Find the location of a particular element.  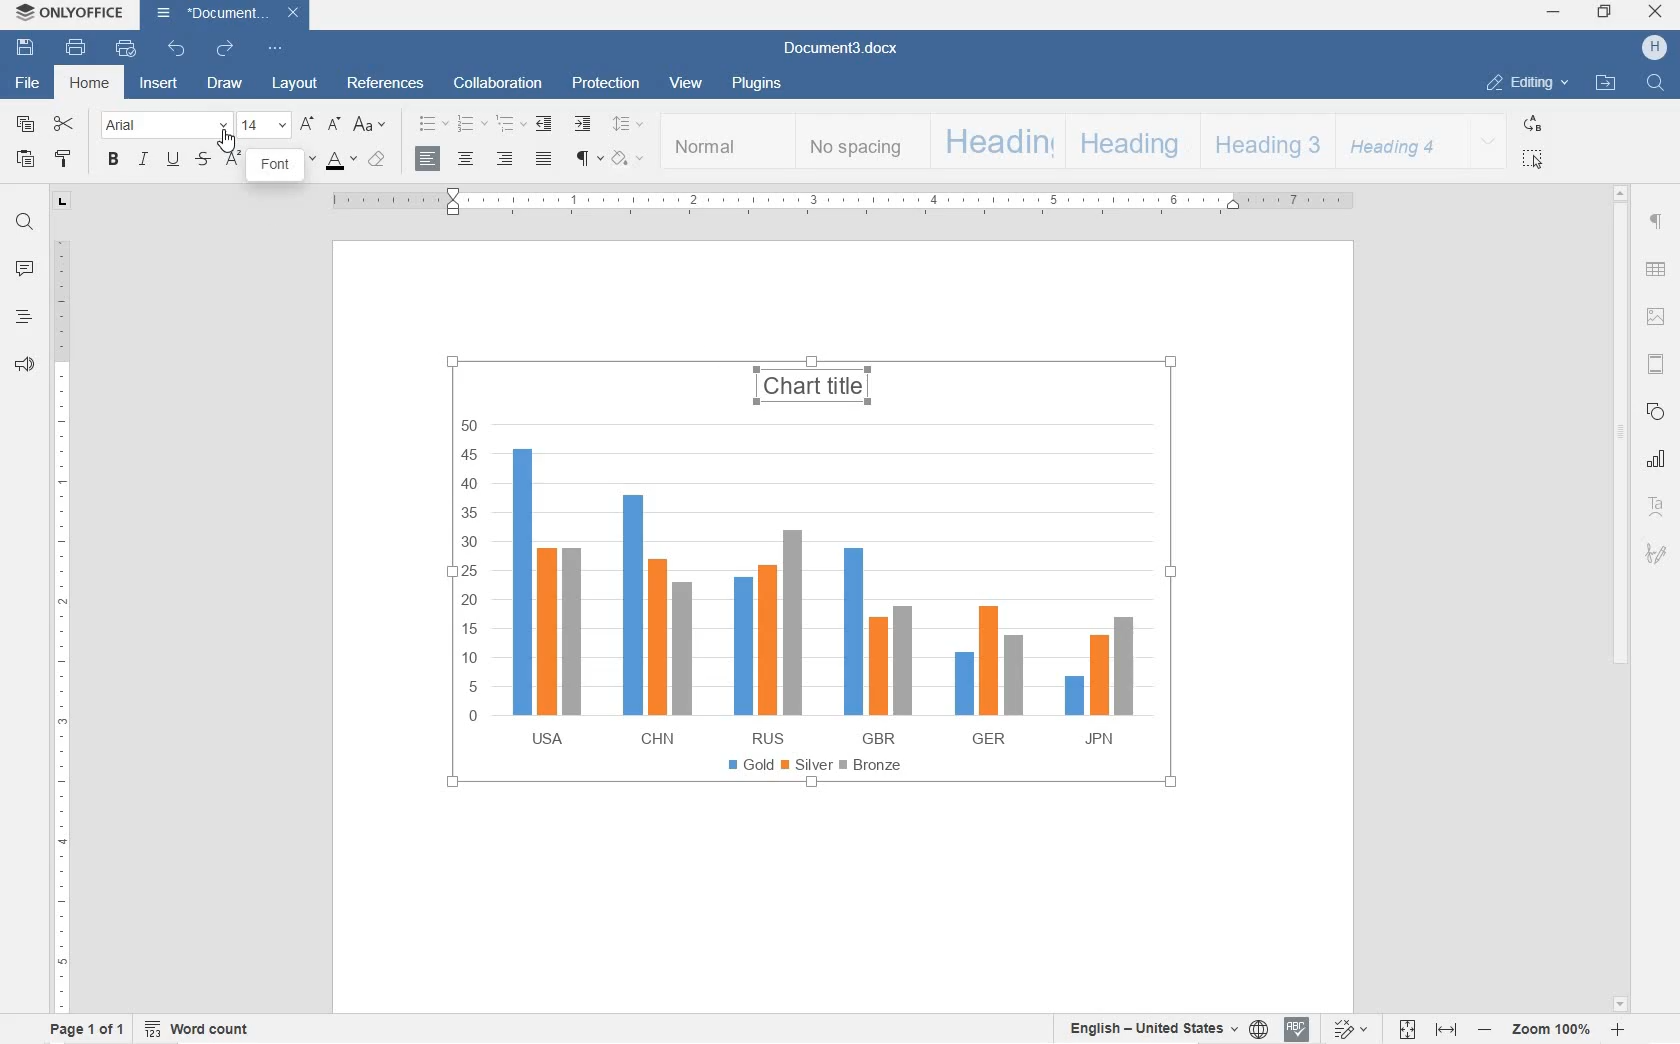

REFERENCES is located at coordinates (386, 81).